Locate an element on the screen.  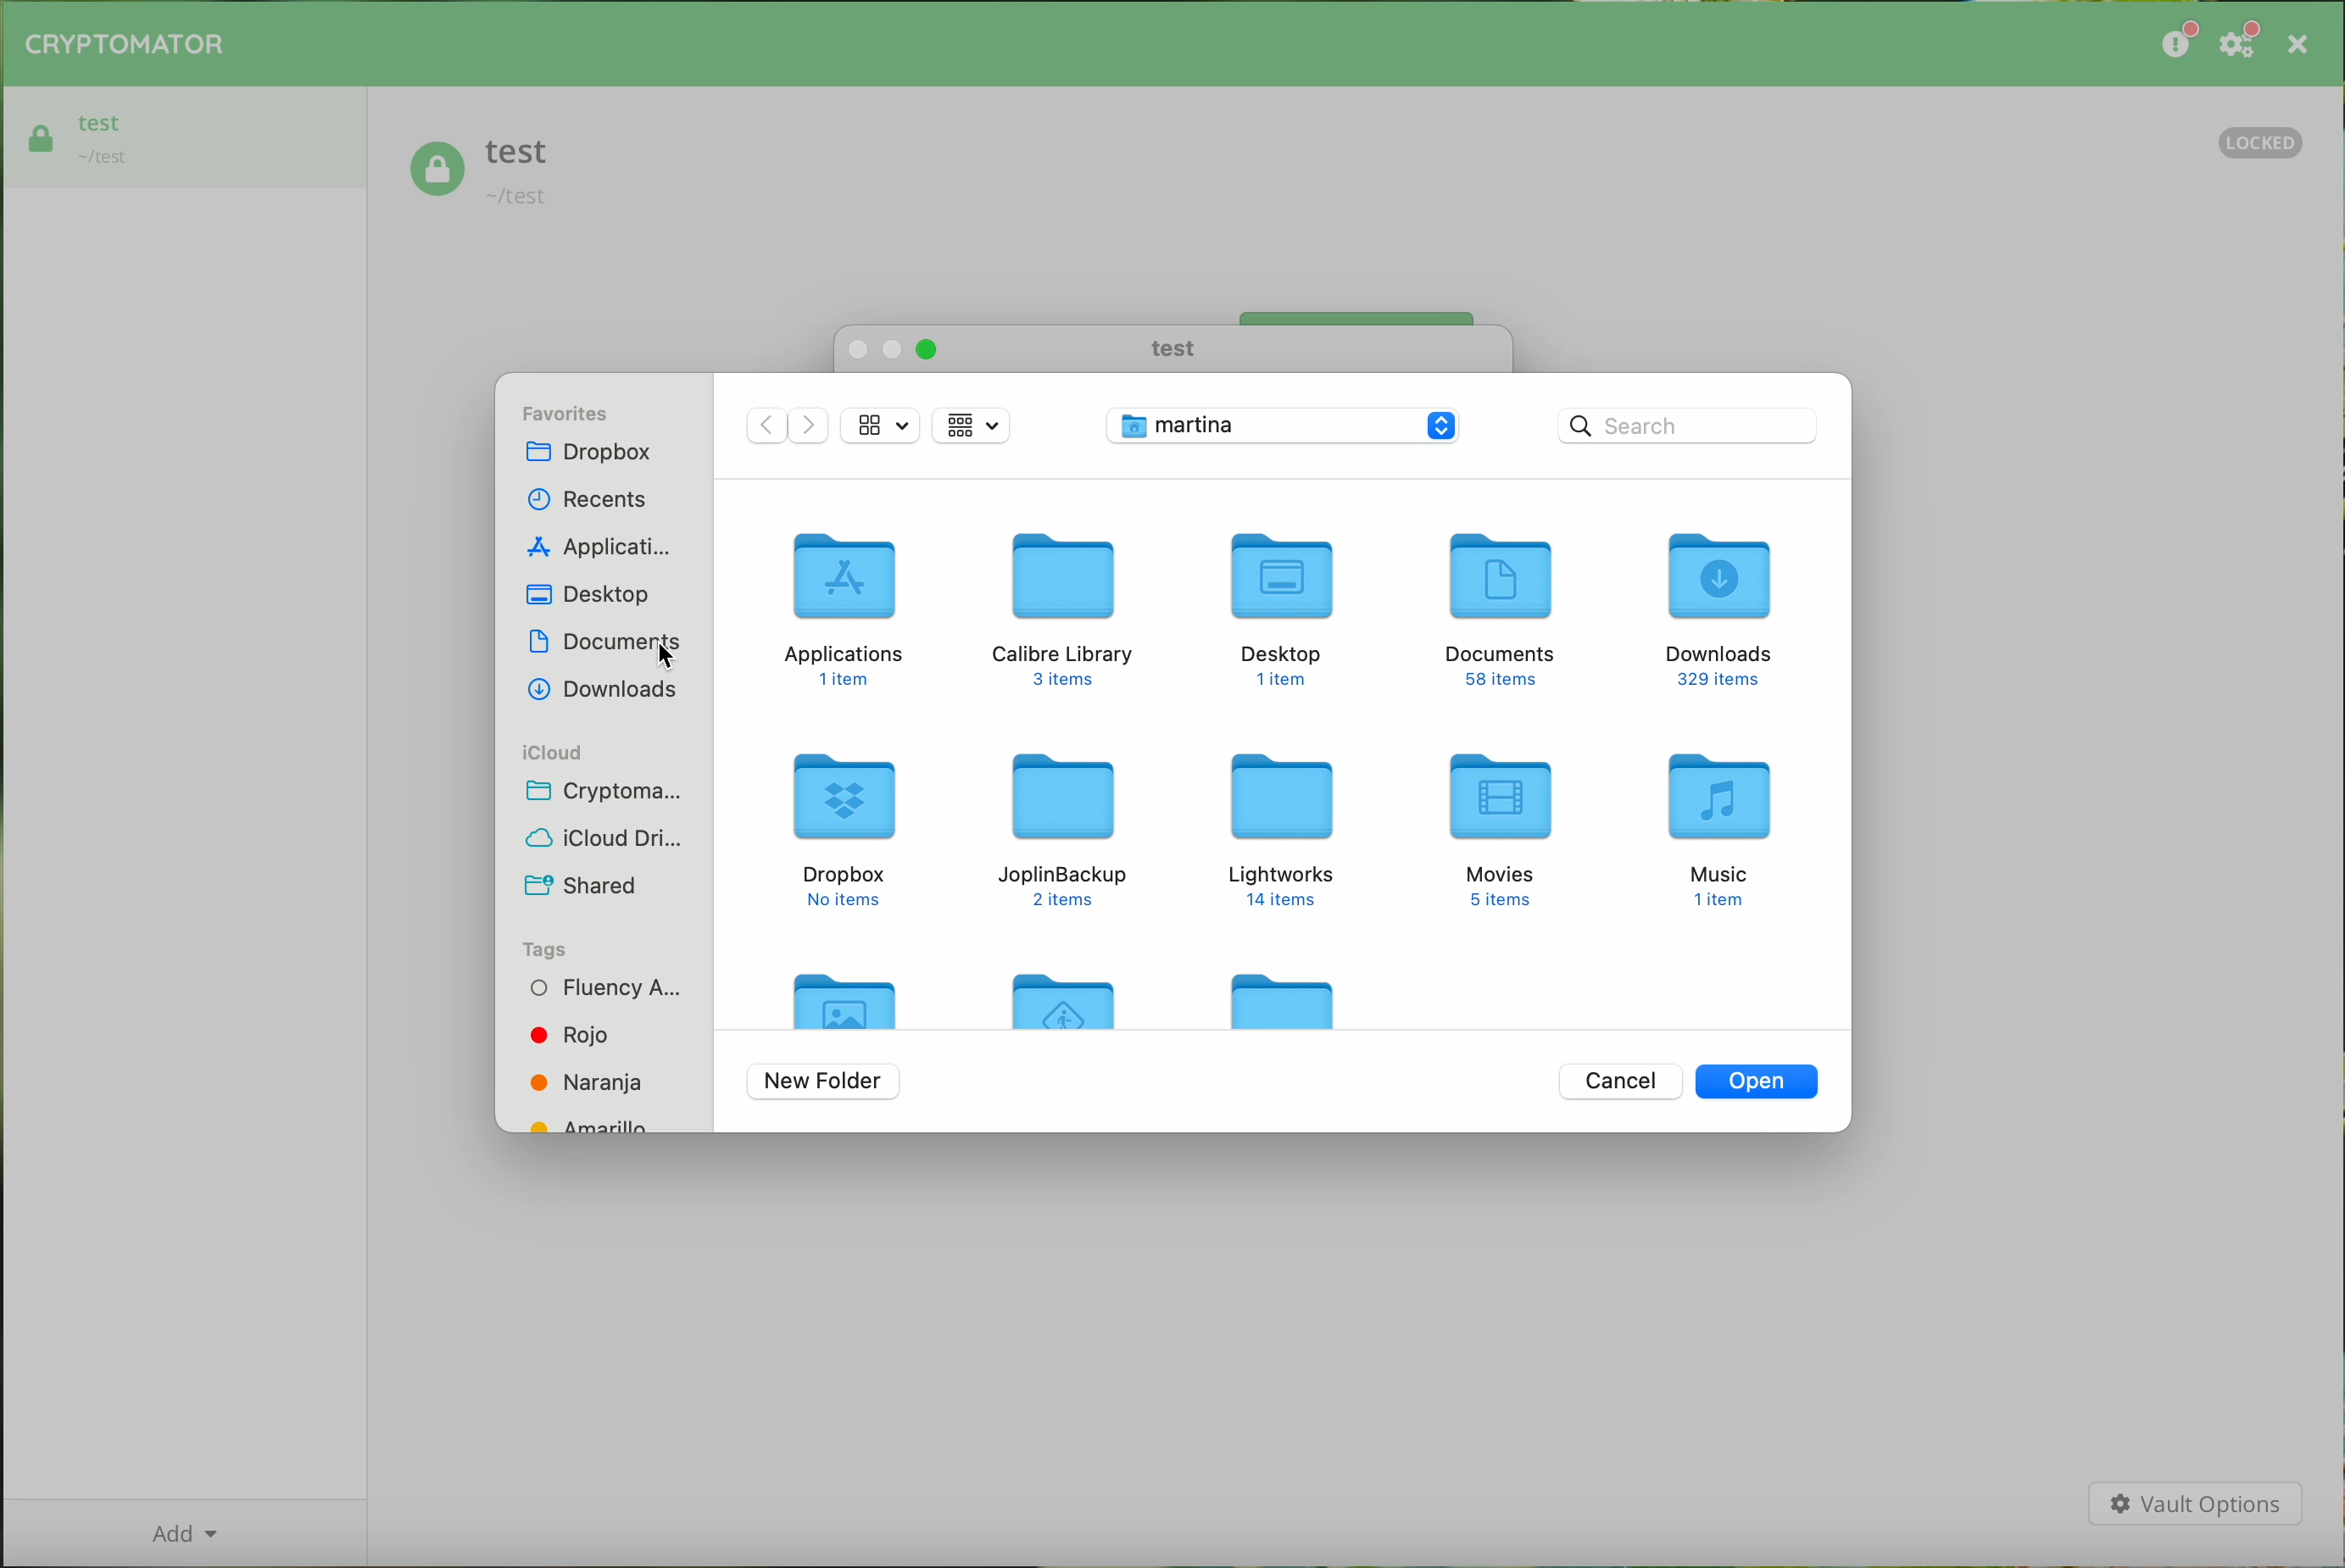
locked is located at coordinates (2263, 143).